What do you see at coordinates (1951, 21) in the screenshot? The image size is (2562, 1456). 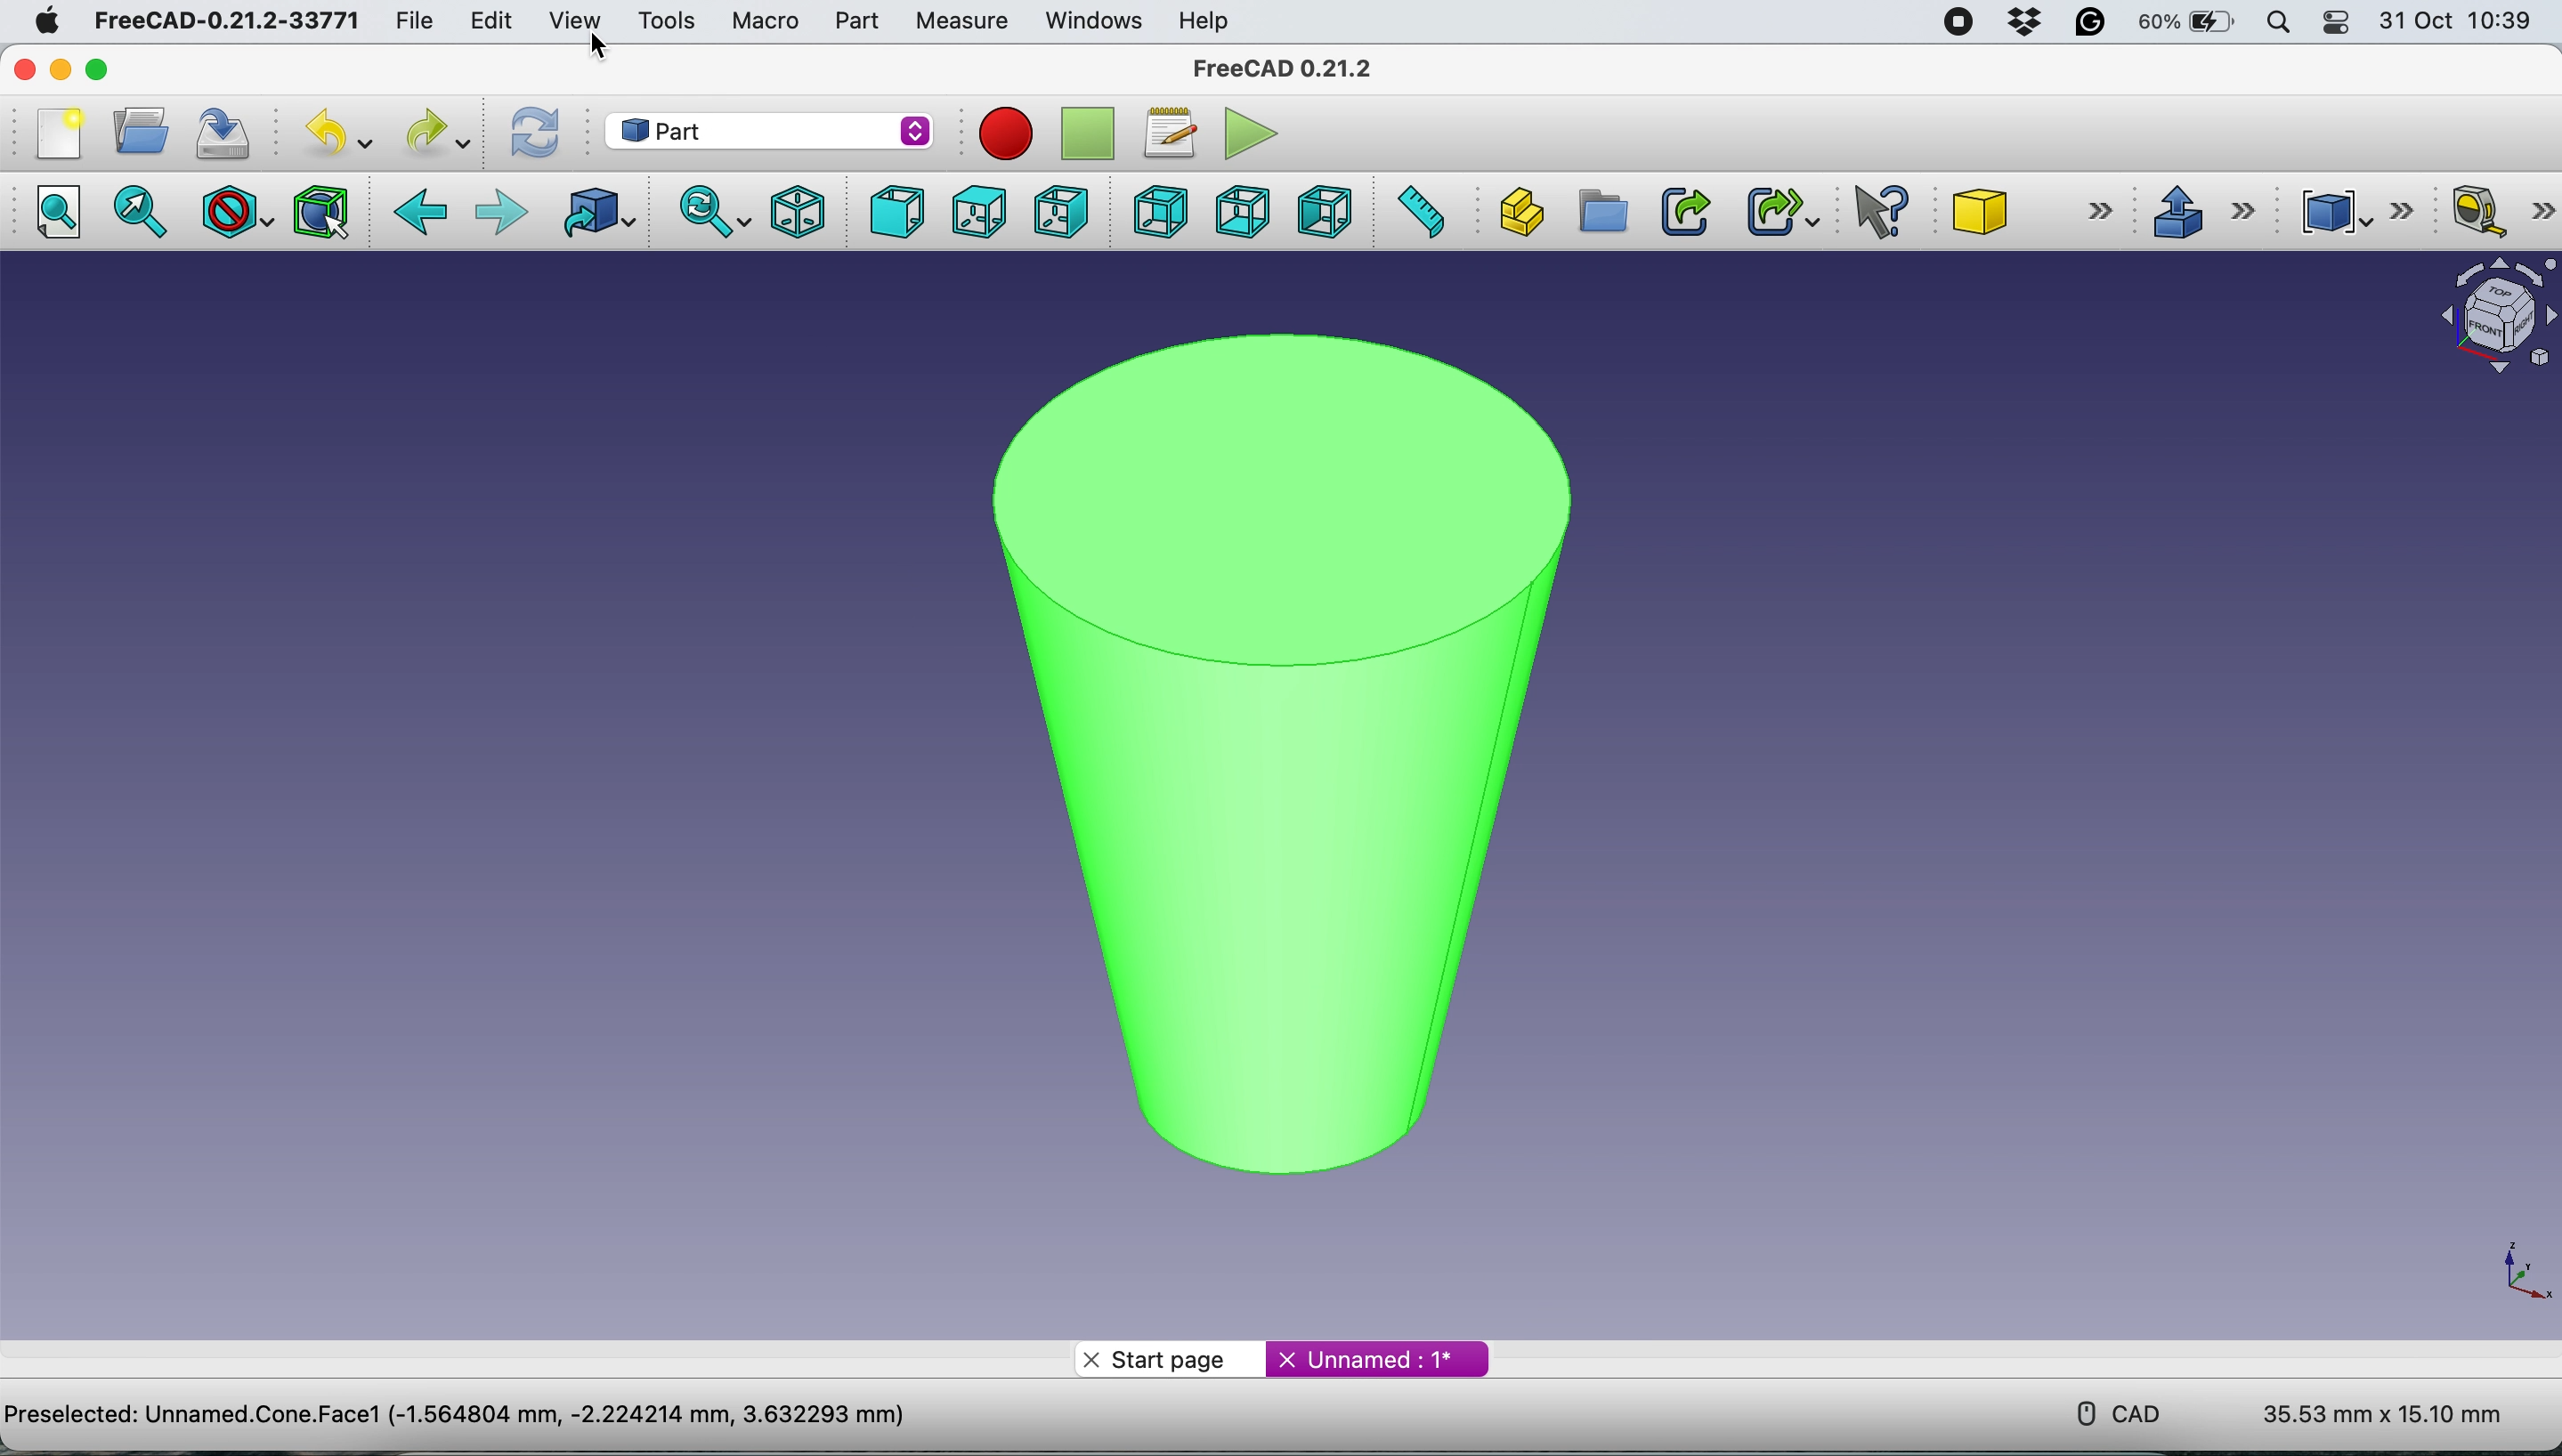 I see `screen recorder` at bounding box center [1951, 21].